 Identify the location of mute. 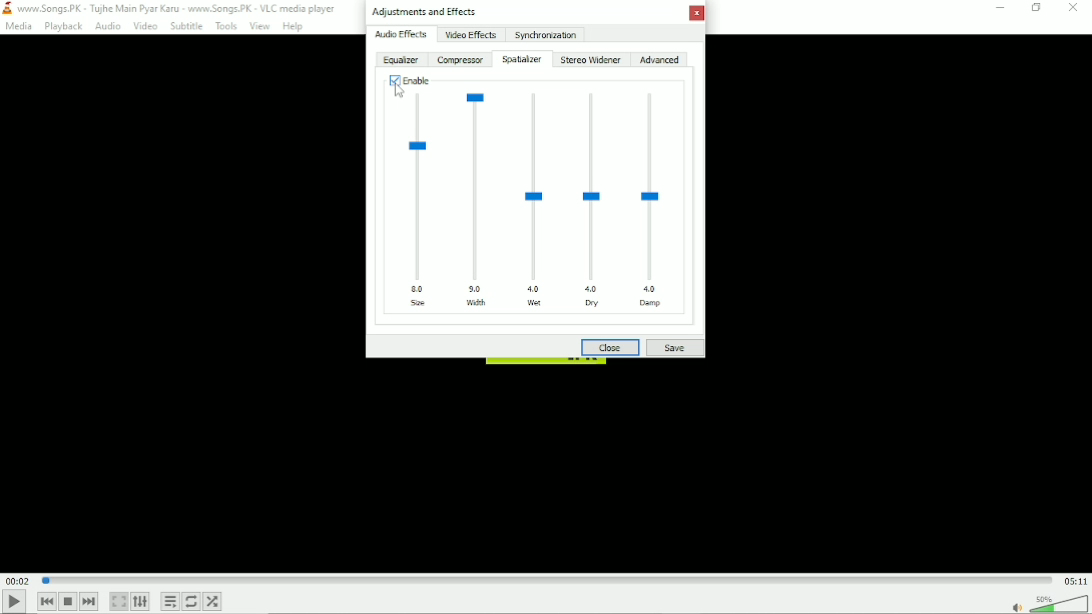
(1015, 609).